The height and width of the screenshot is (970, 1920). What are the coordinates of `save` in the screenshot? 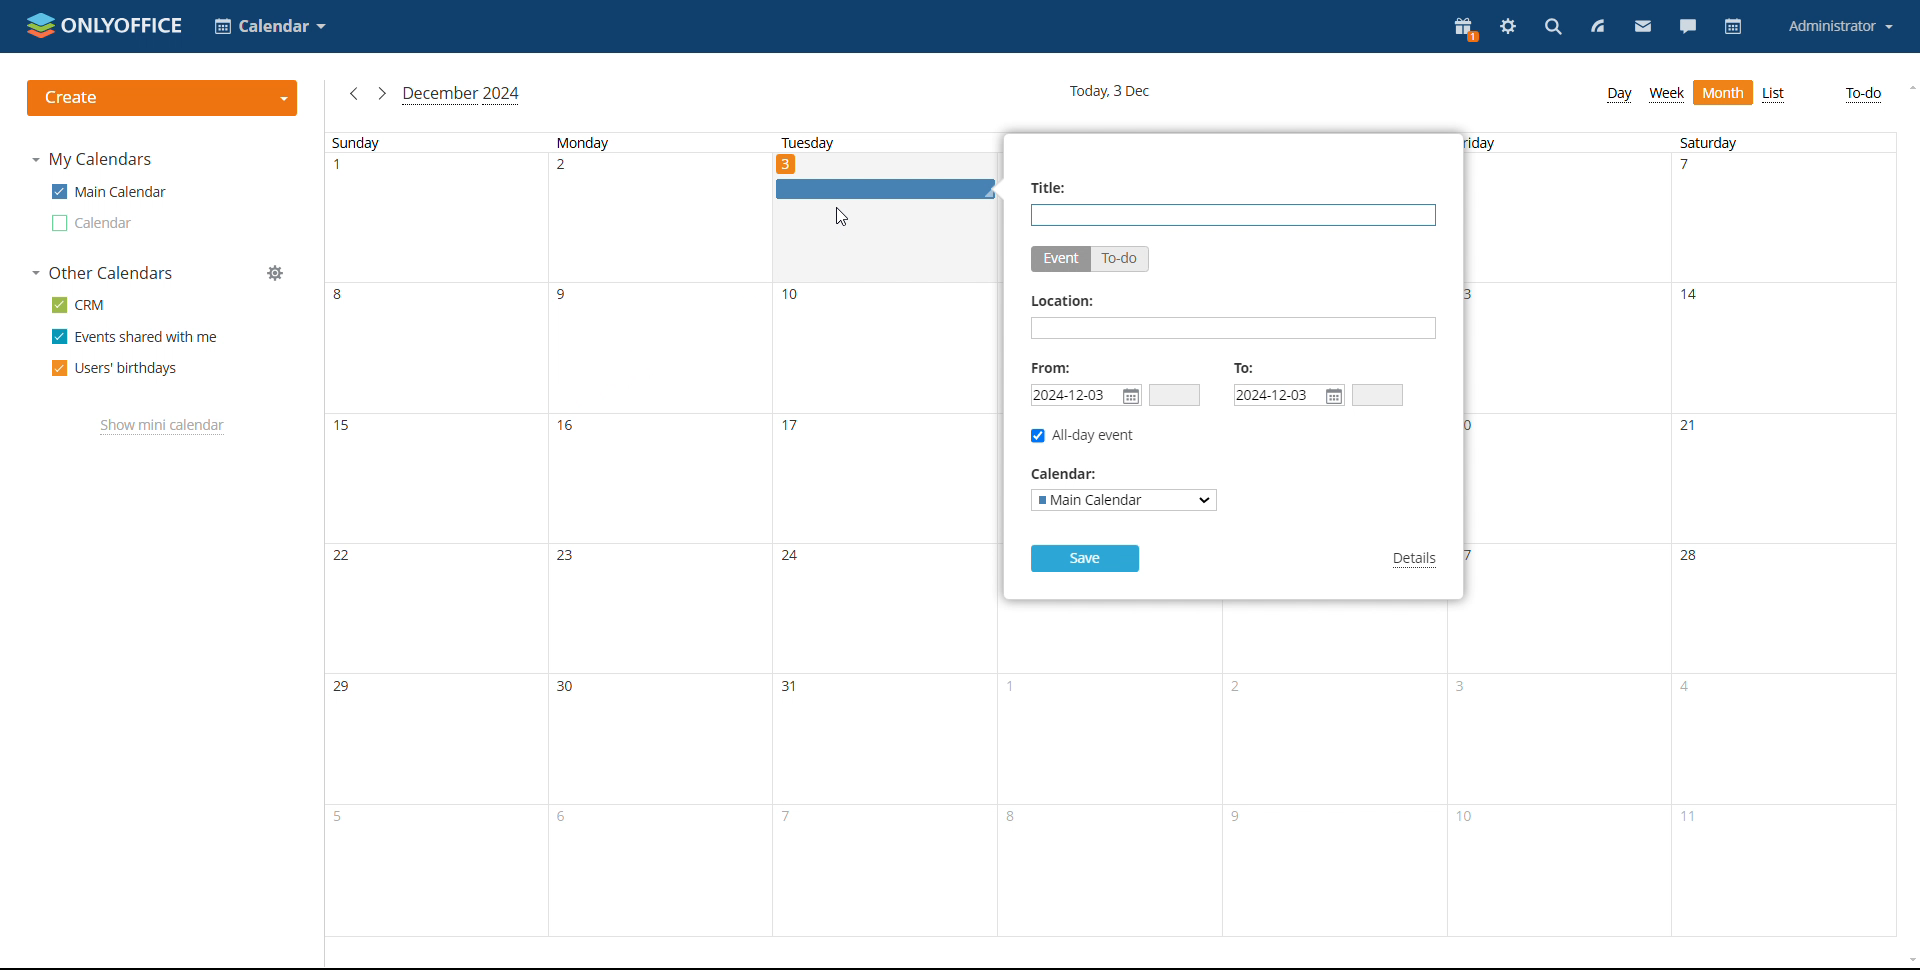 It's located at (1085, 559).